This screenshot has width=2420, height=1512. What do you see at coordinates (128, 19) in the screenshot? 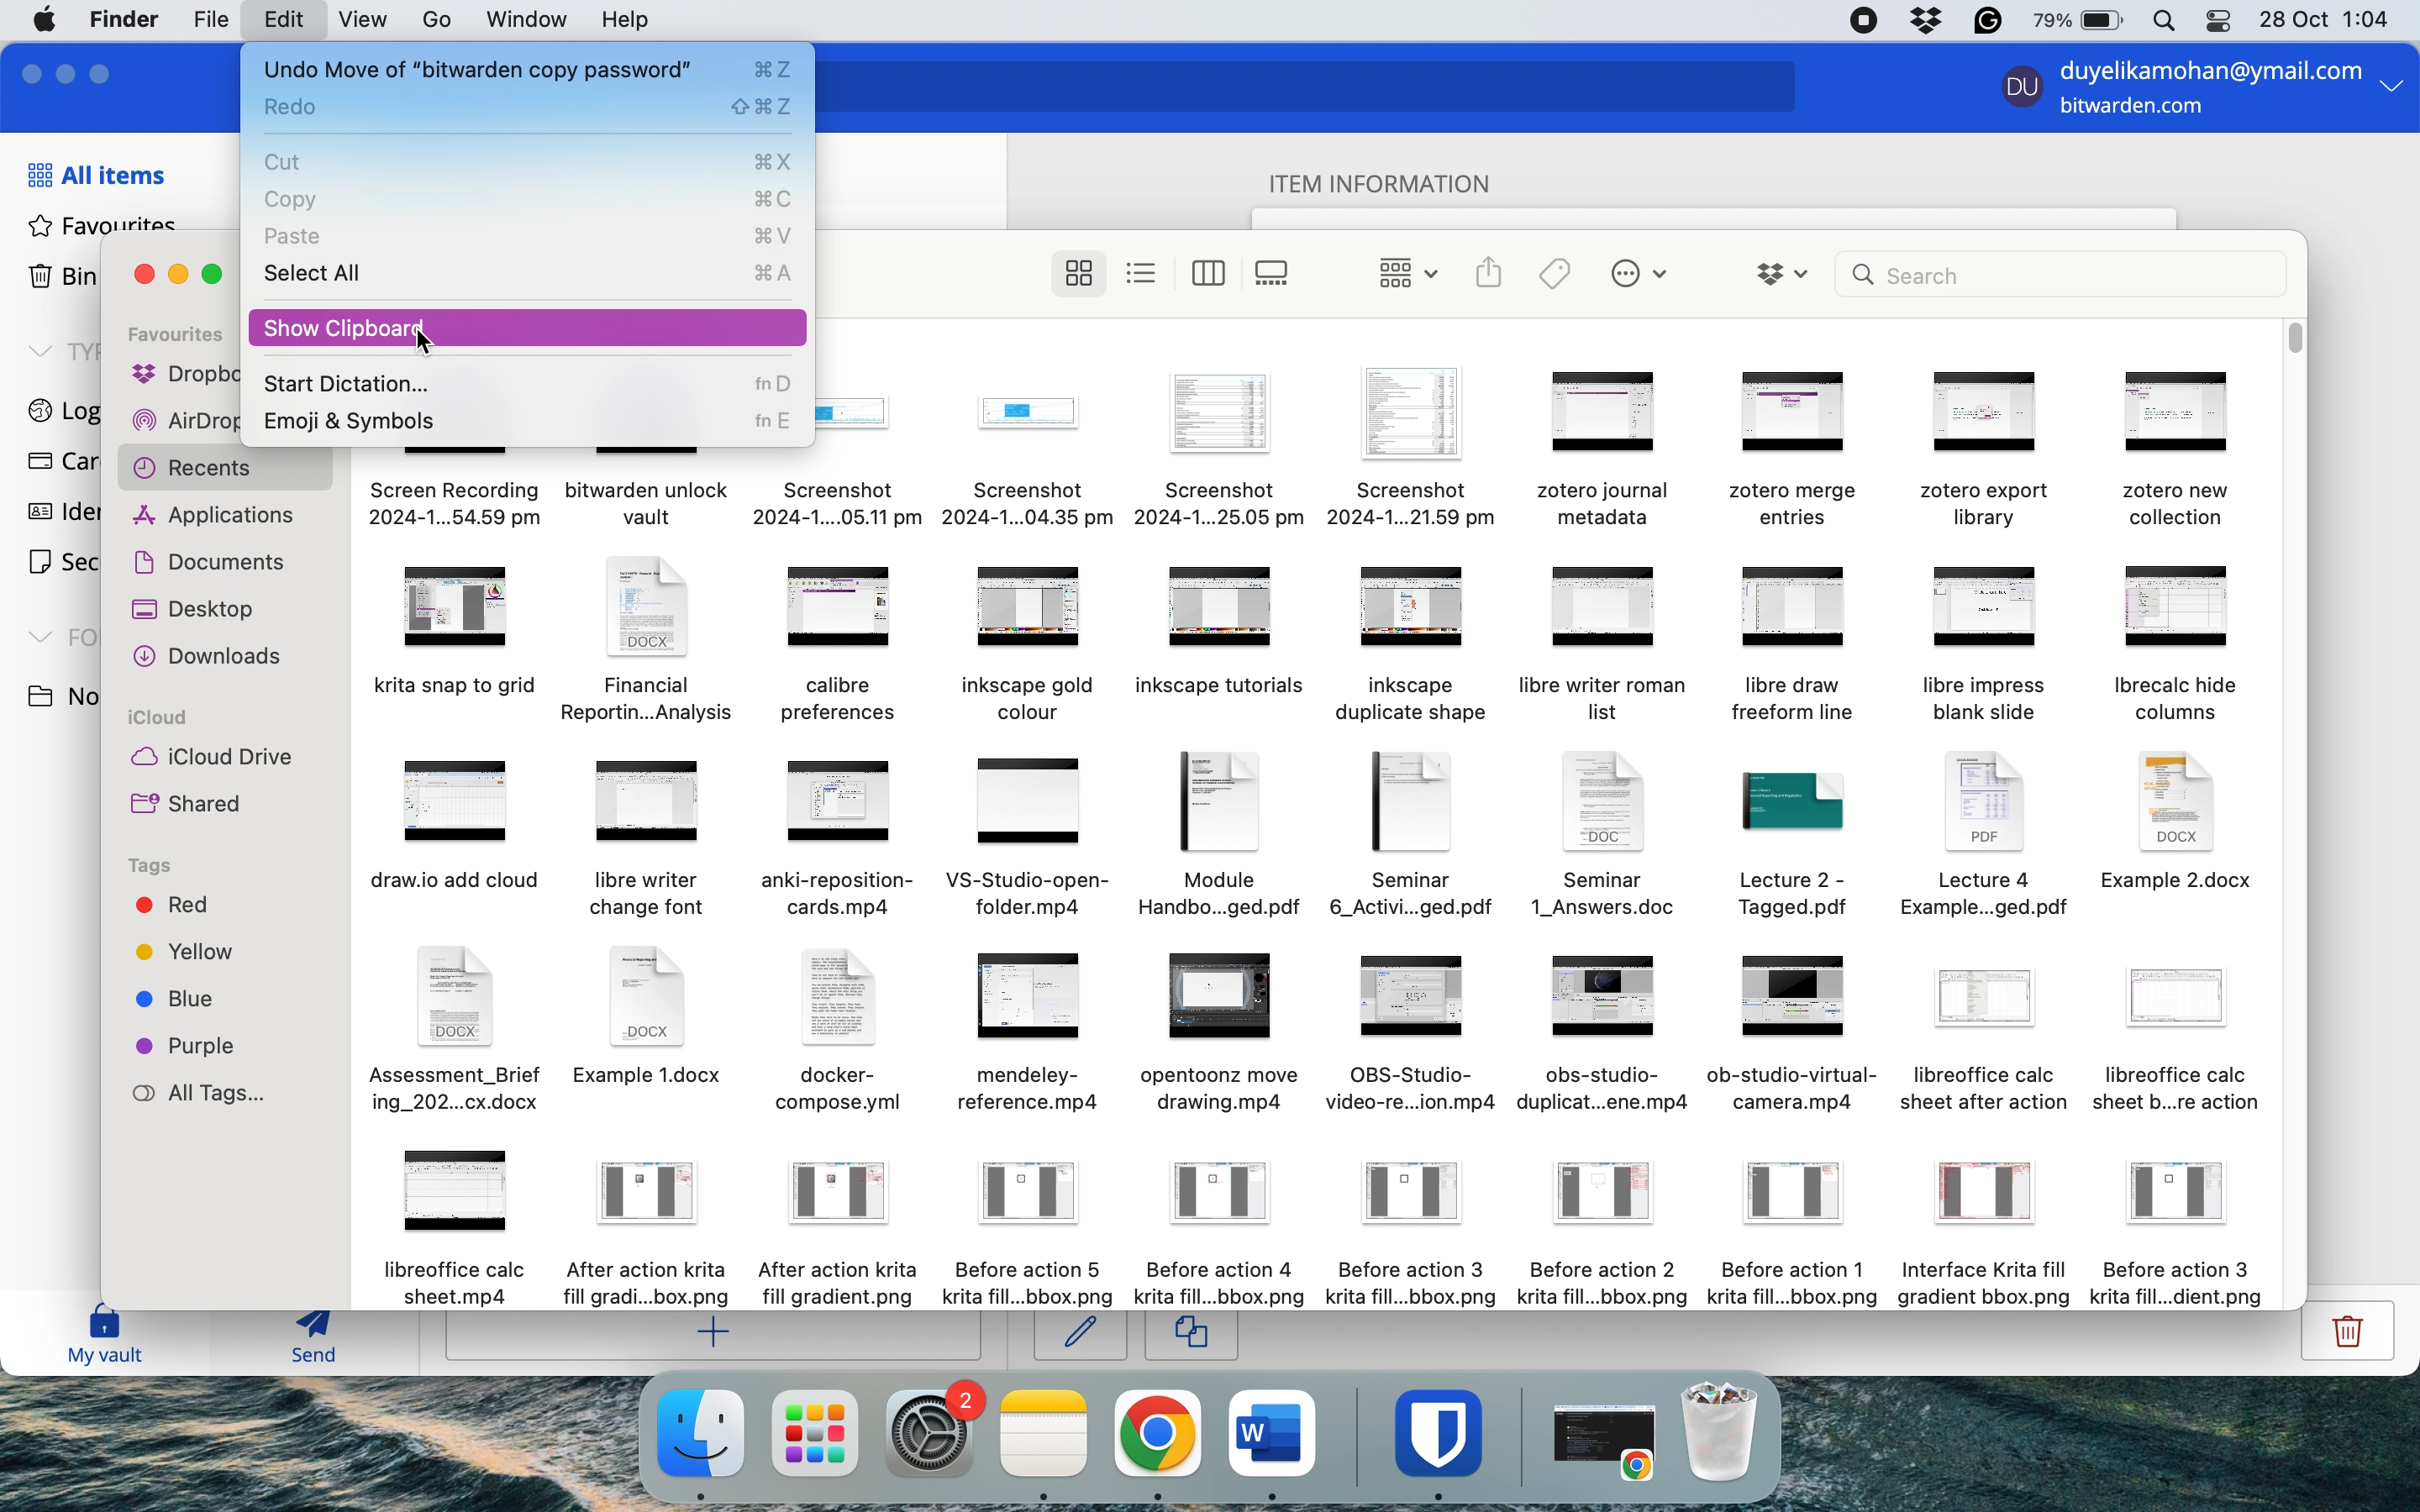
I see `finder` at bounding box center [128, 19].